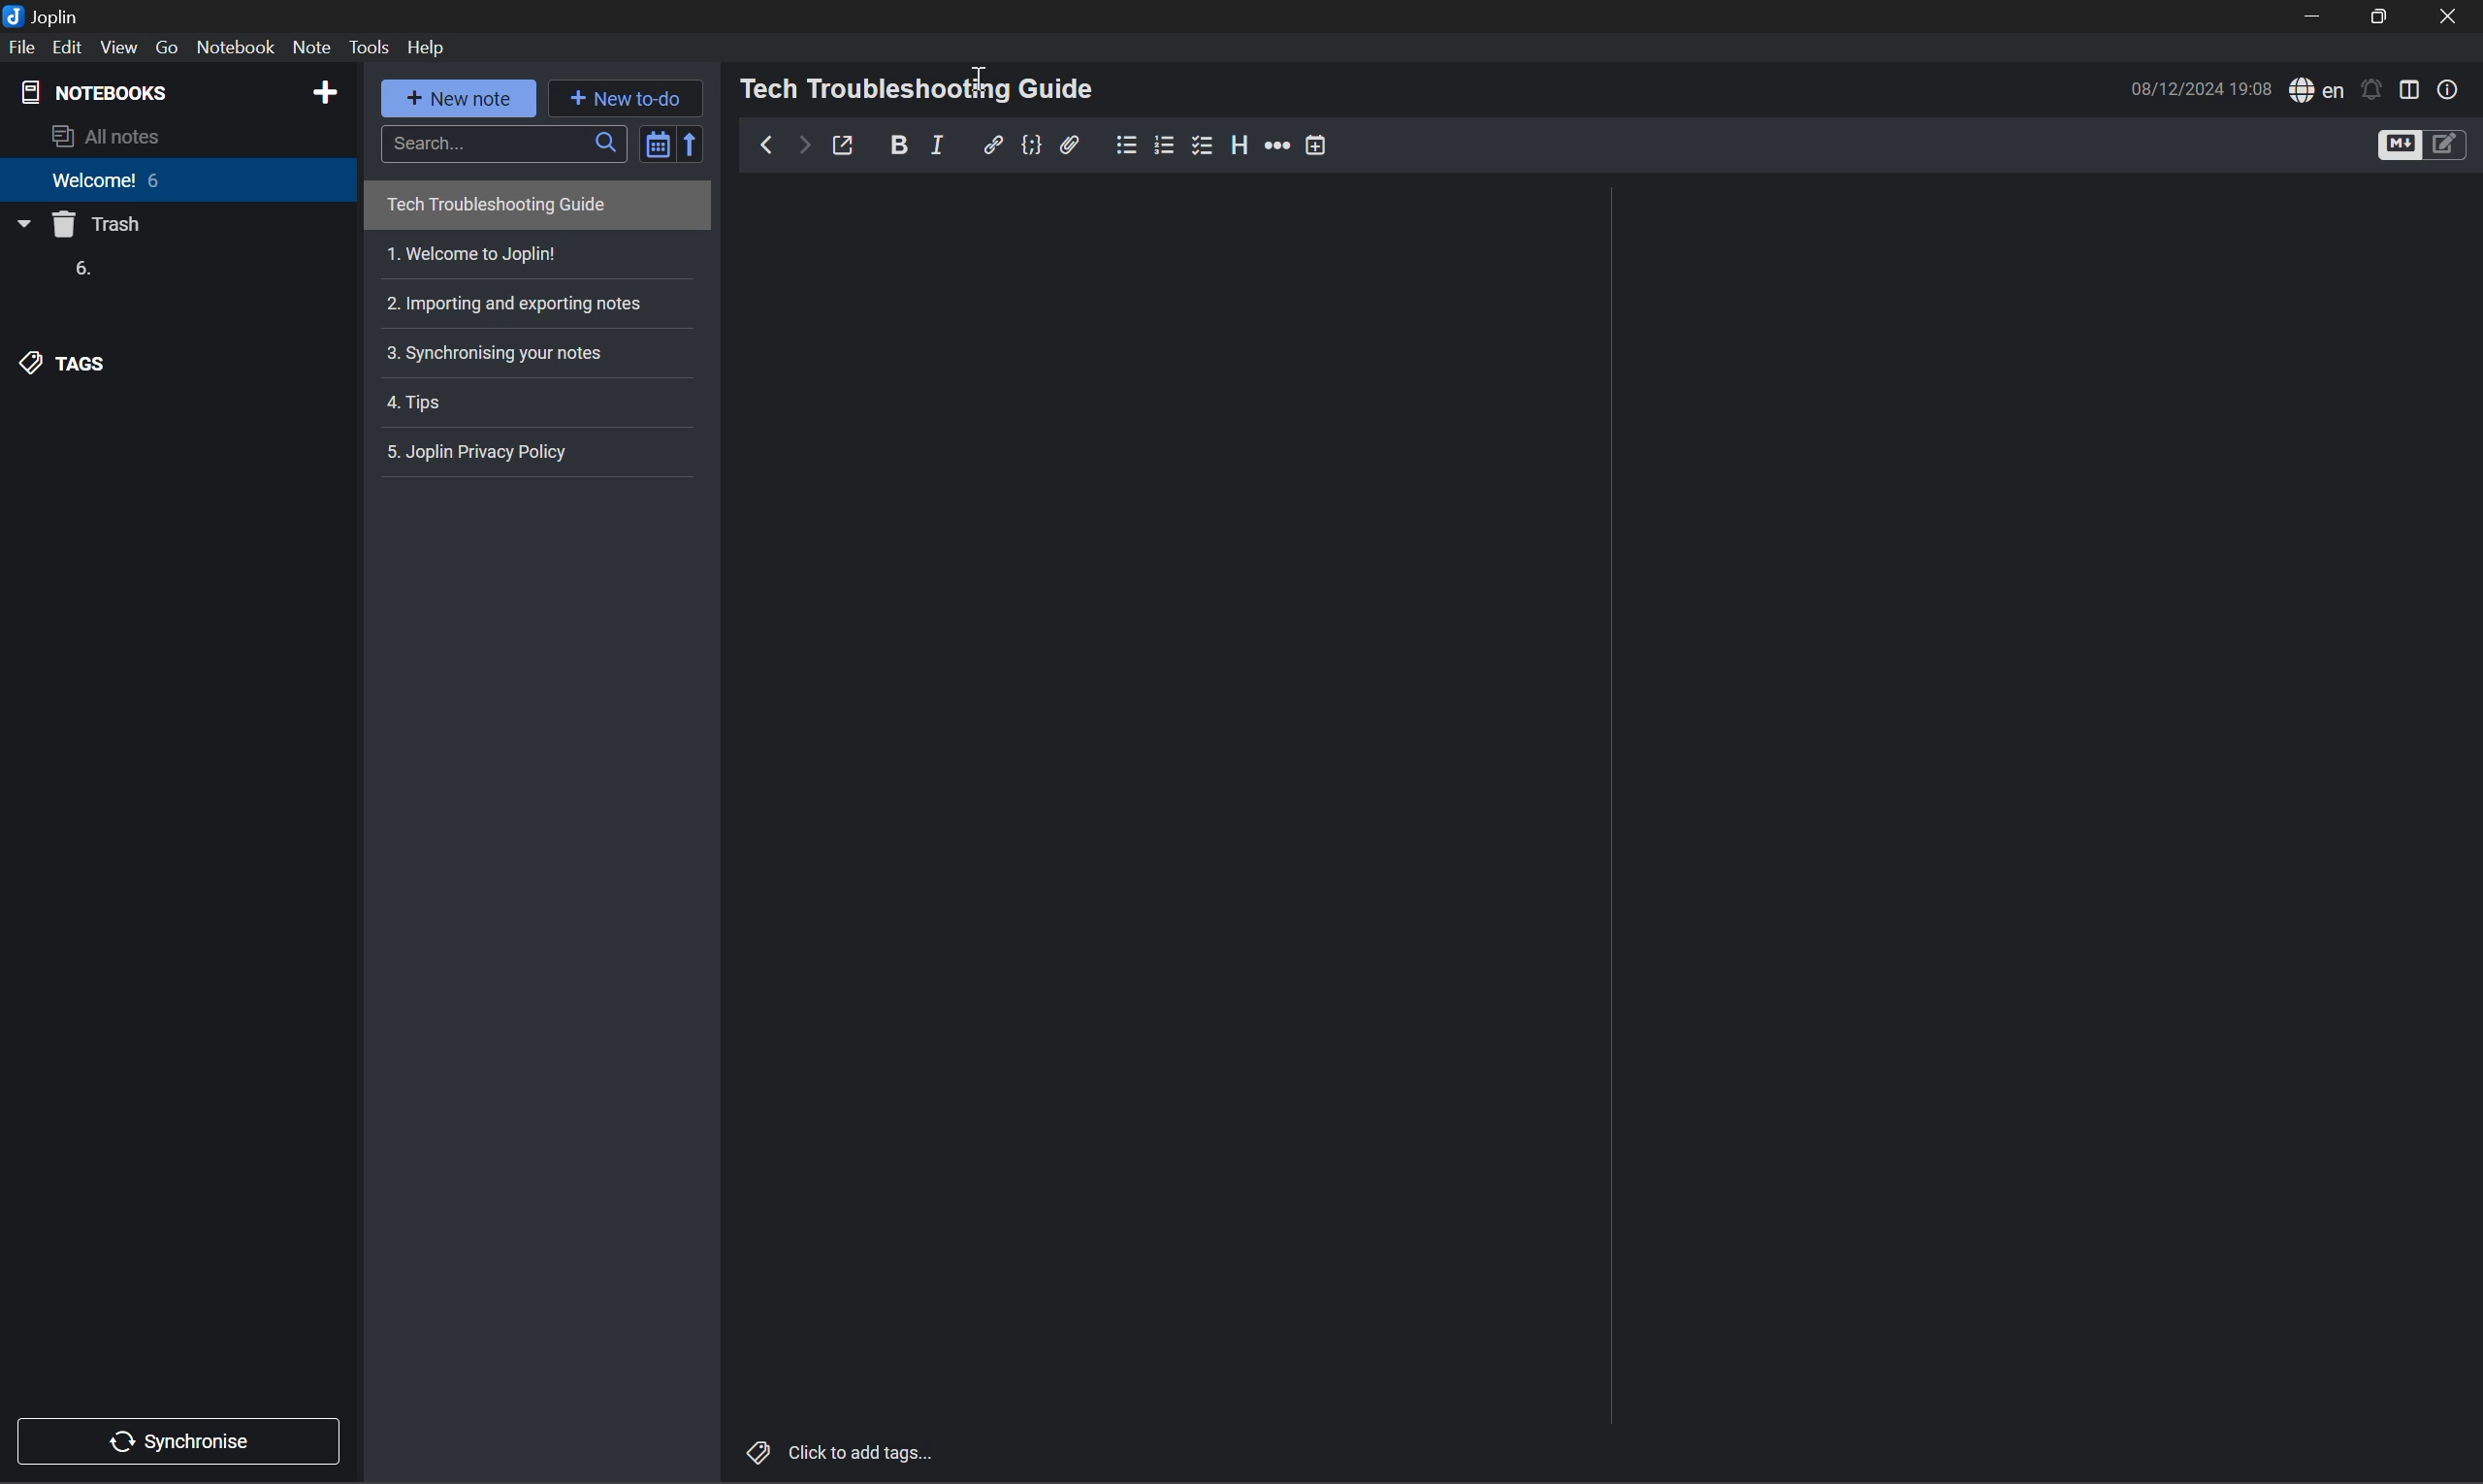  What do you see at coordinates (79, 270) in the screenshot?
I see `6.` at bounding box center [79, 270].